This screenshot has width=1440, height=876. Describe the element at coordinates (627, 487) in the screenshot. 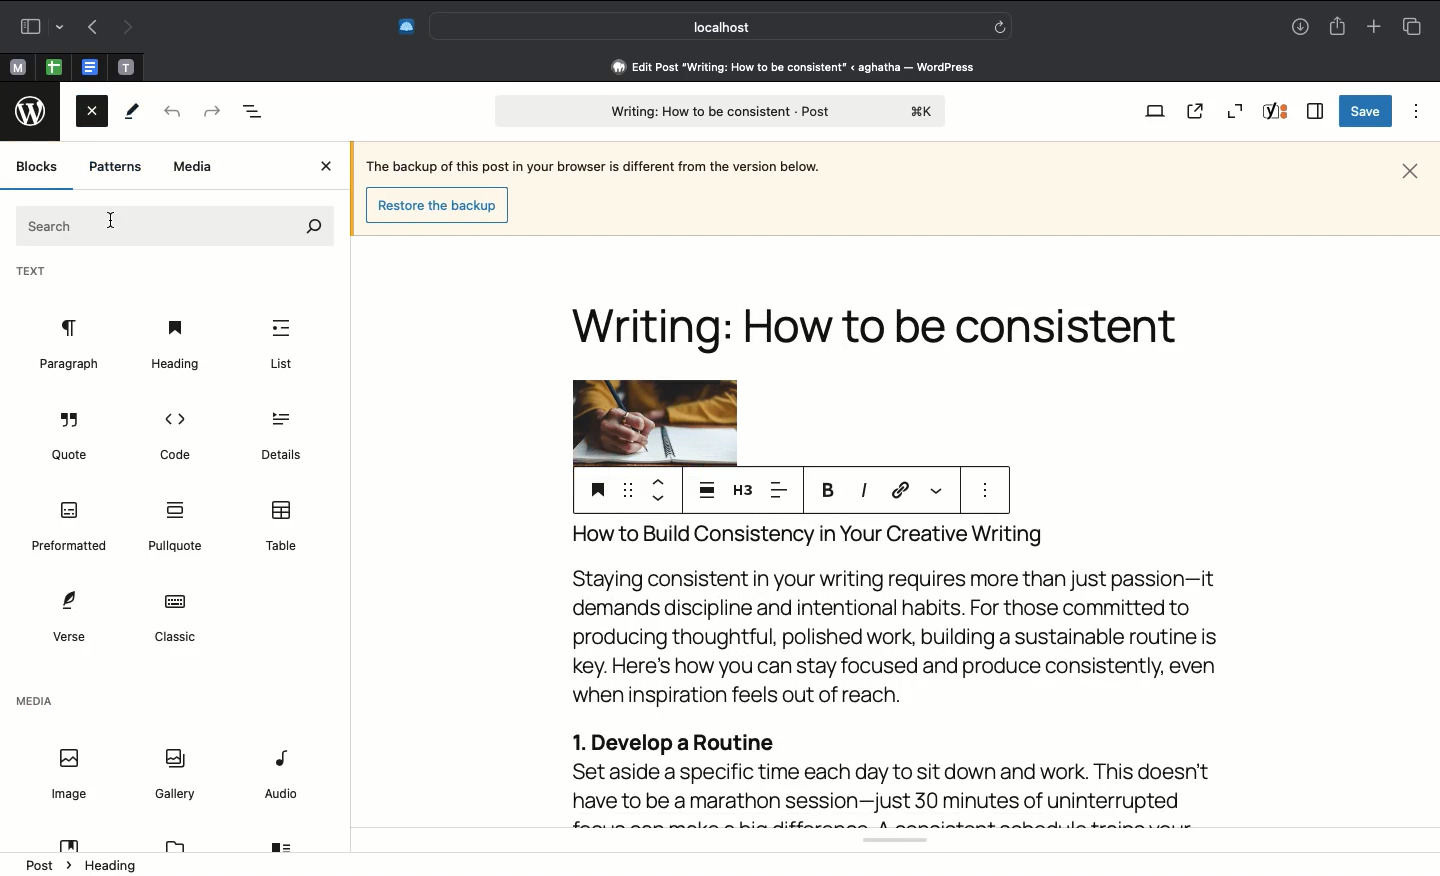

I see `Drag` at that location.